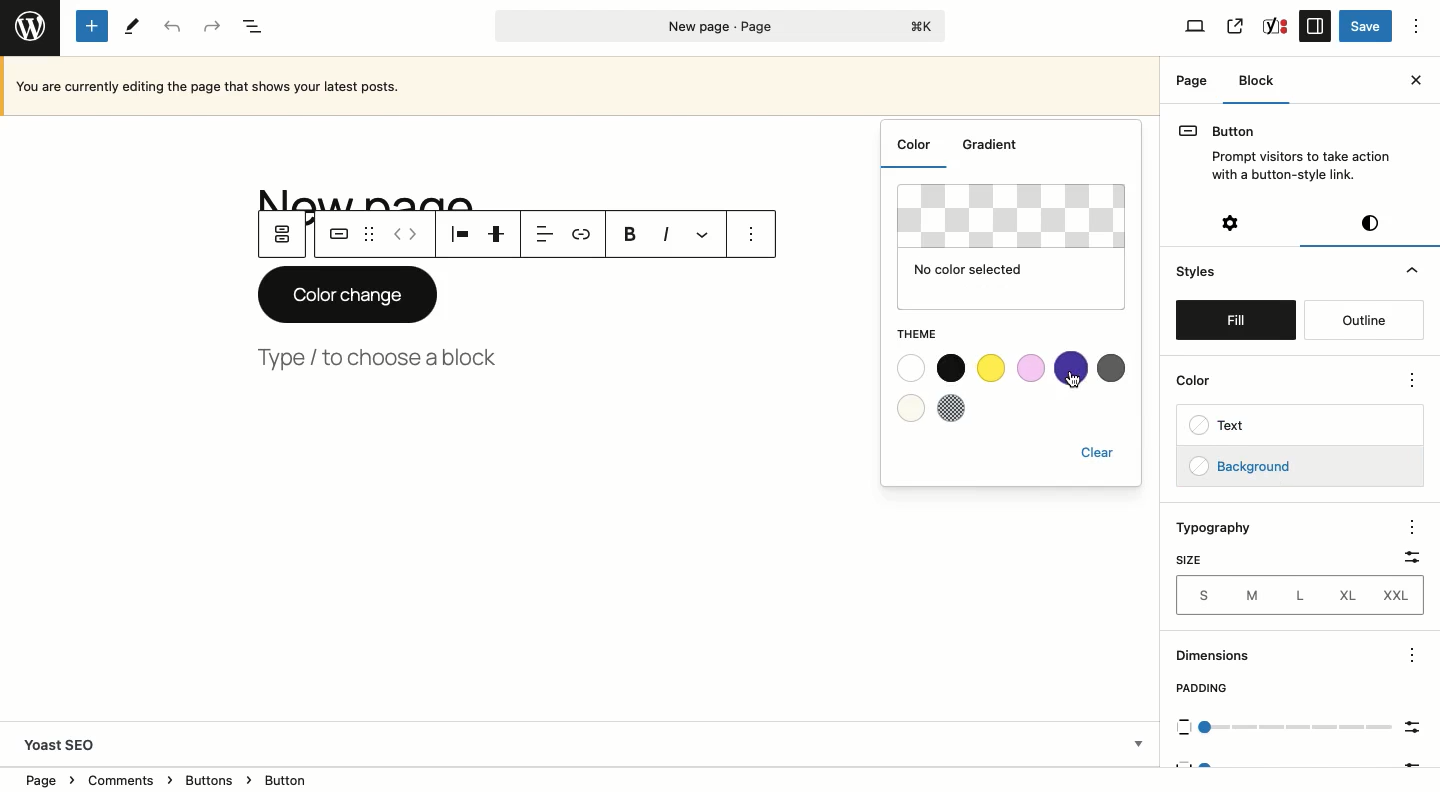 The width and height of the screenshot is (1440, 792). I want to click on Italics, so click(666, 234).